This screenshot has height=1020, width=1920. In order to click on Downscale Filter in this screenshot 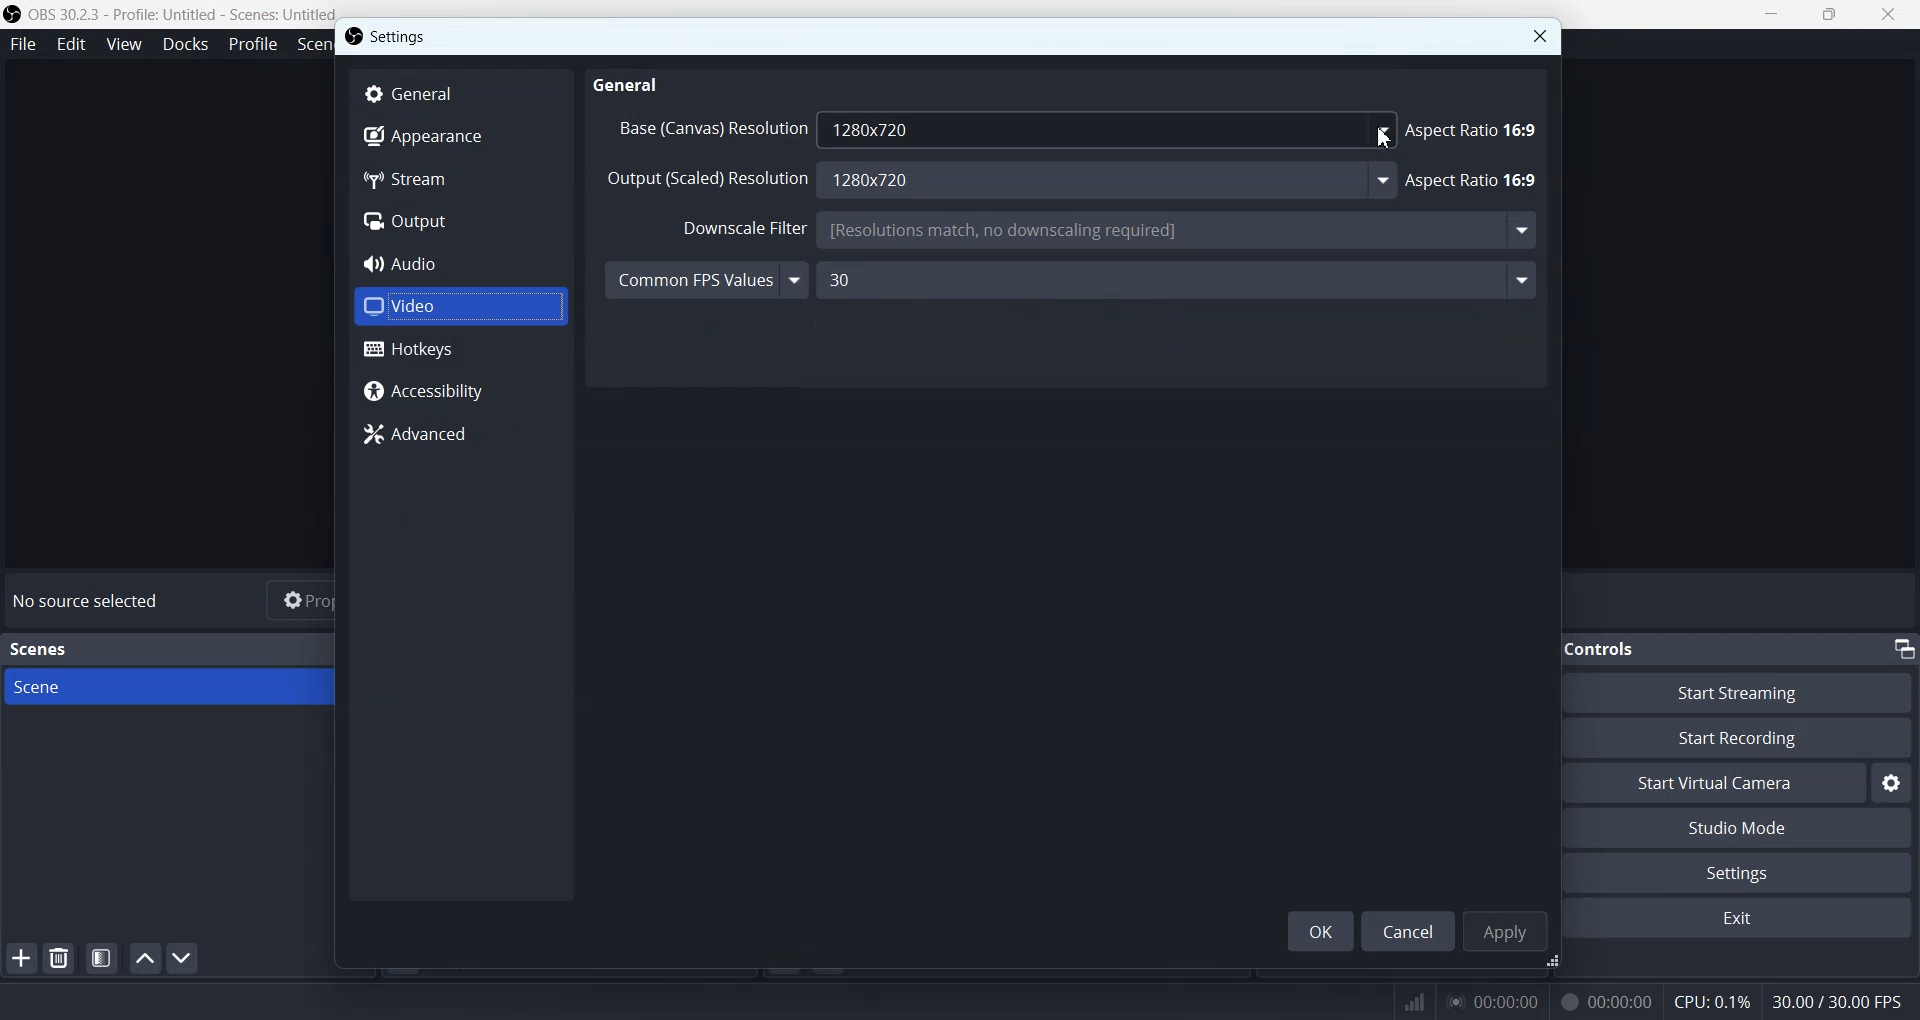, I will do `click(1176, 232)`.